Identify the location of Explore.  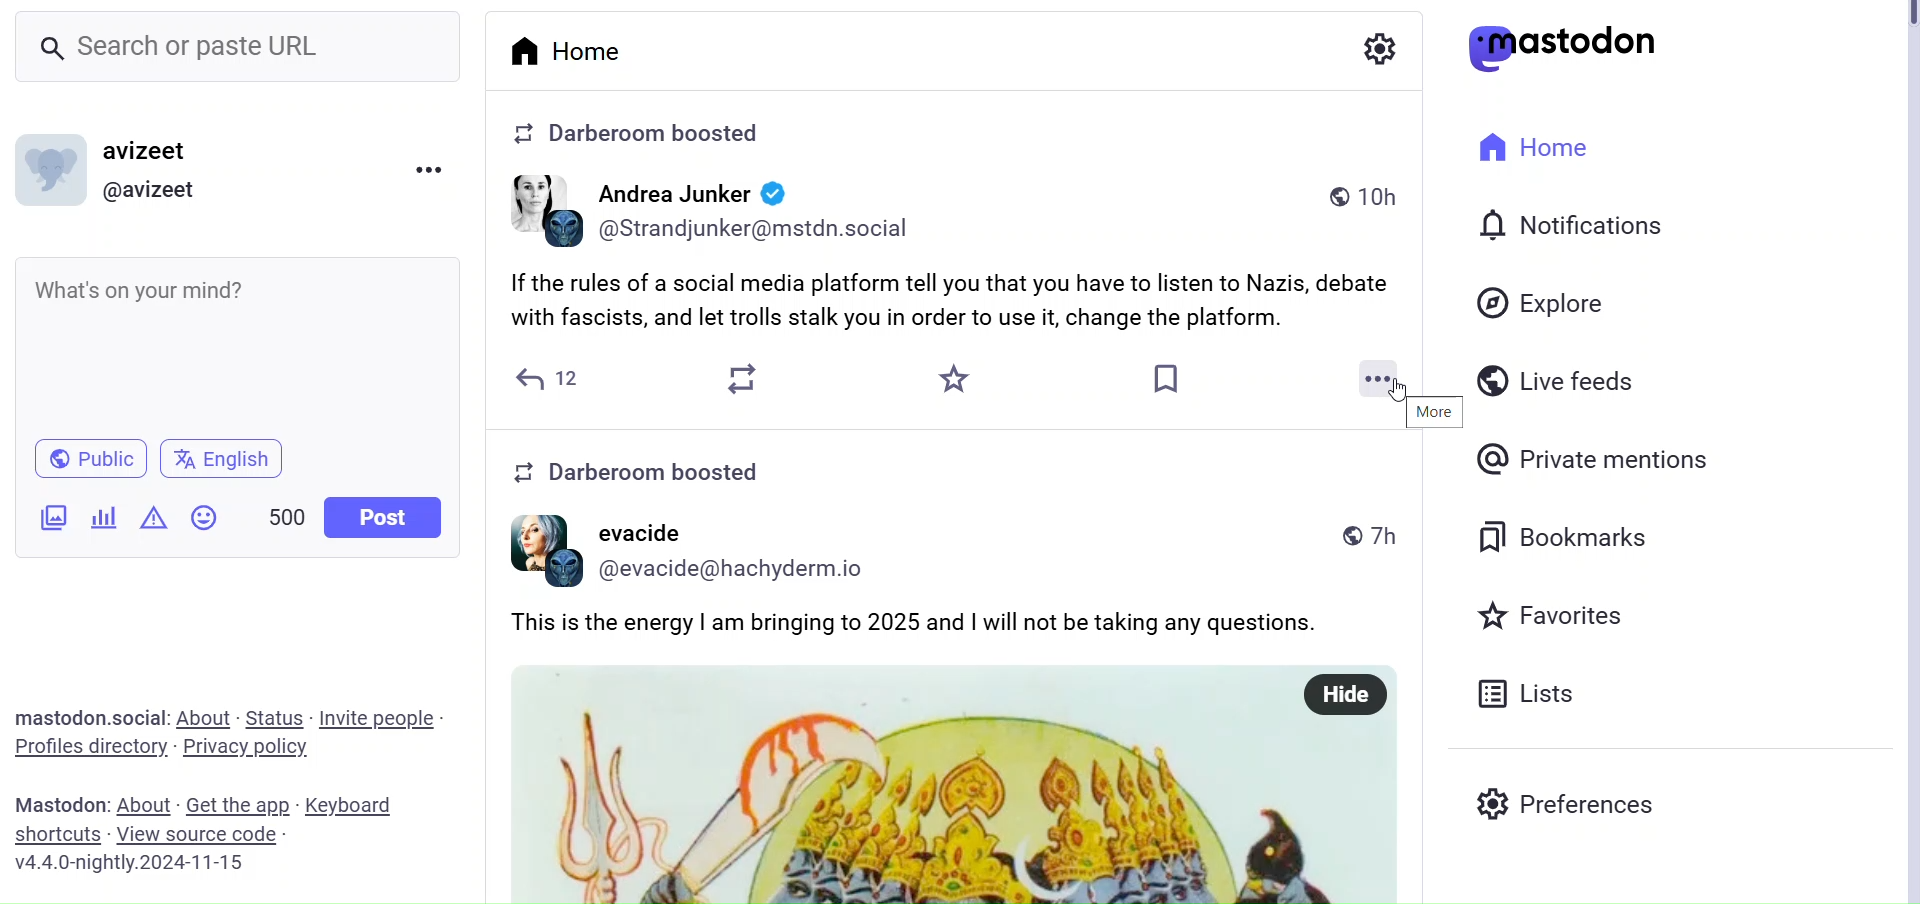
(1538, 303).